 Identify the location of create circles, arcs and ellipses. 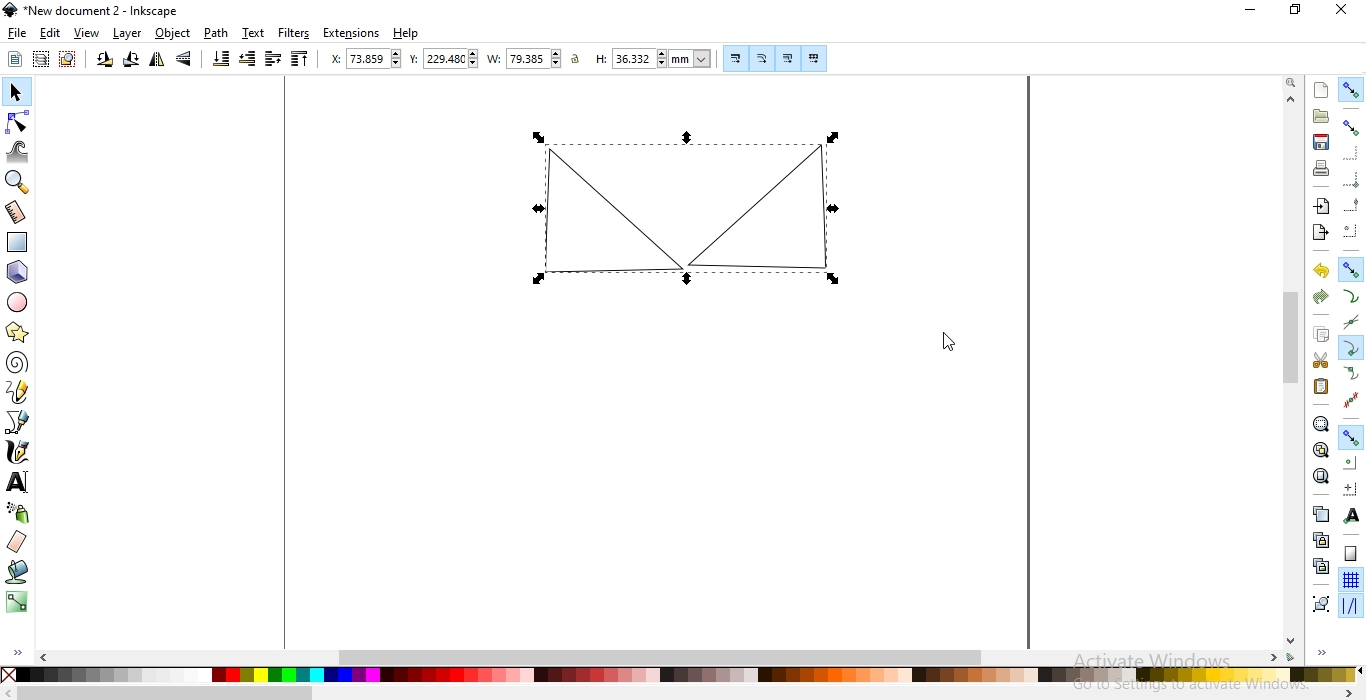
(19, 304).